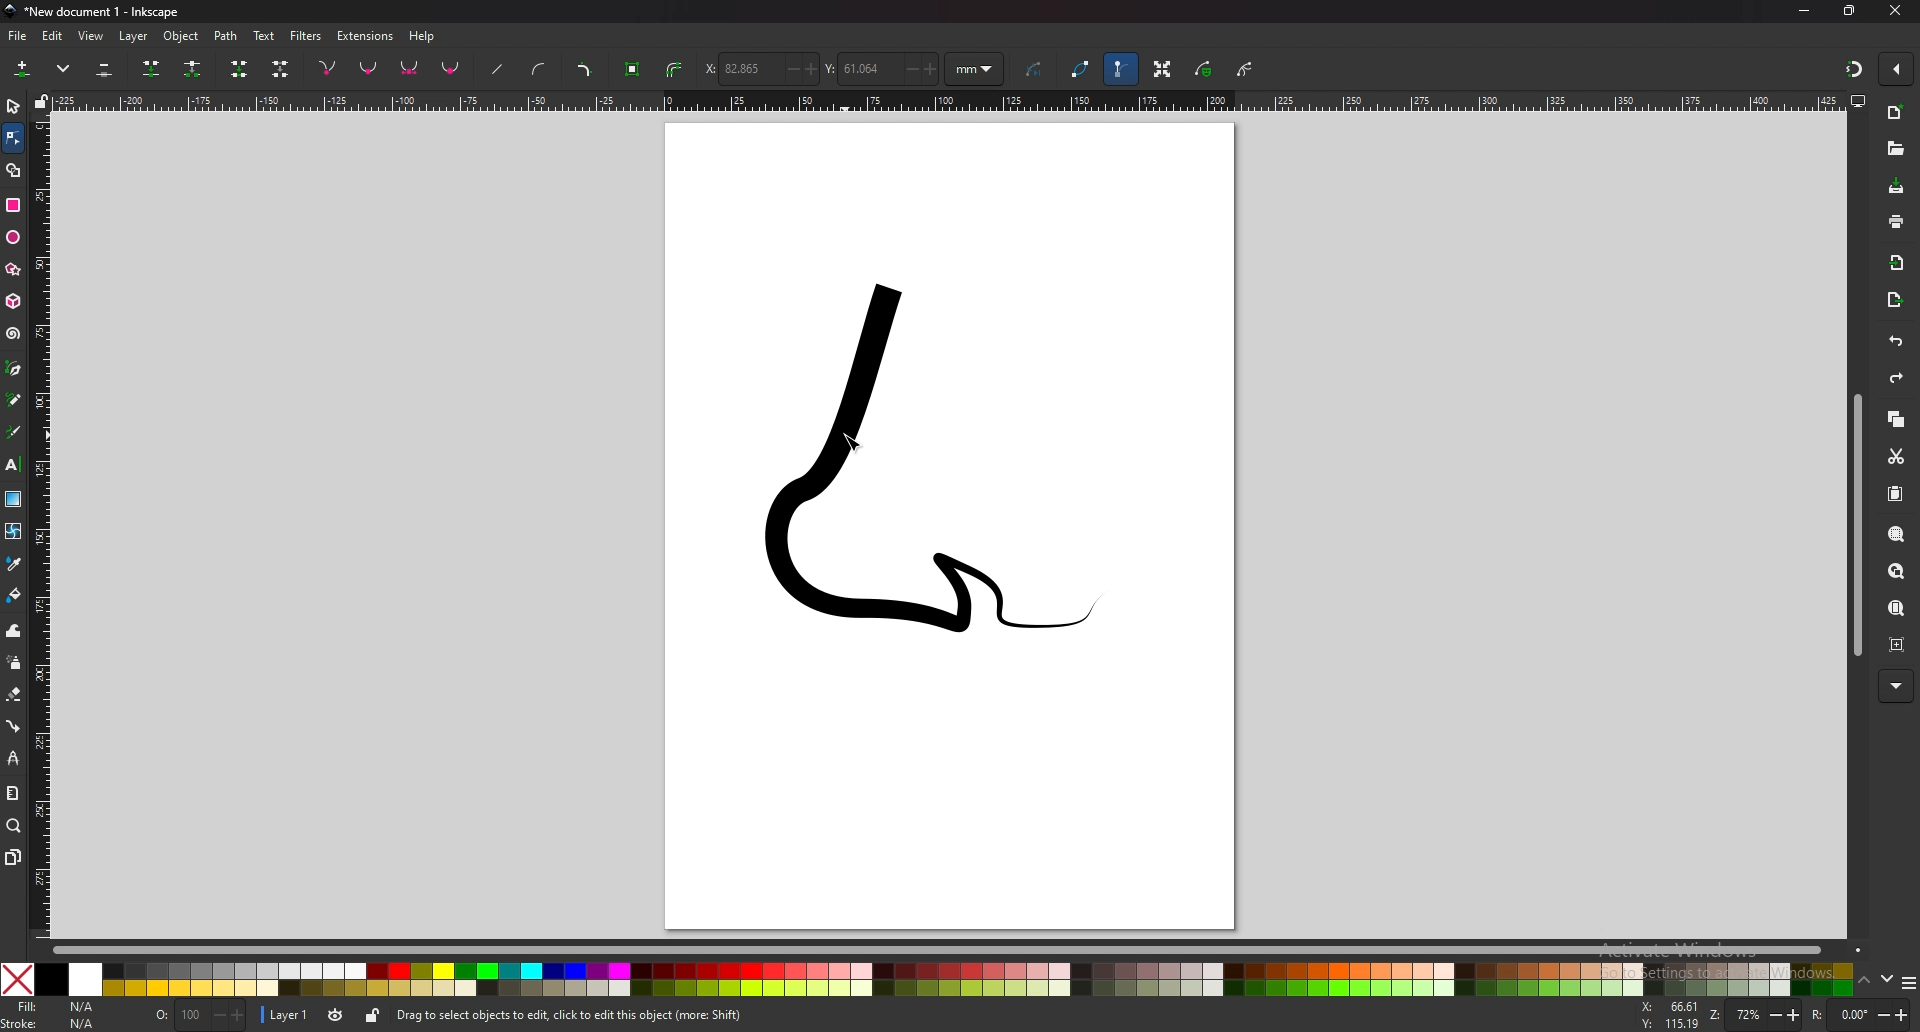 Image resolution: width=1920 pixels, height=1032 pixels. What do you see at coordinates (14, 170) in the screenshot?
I see `shape builder` at bounding box center [14, 170].